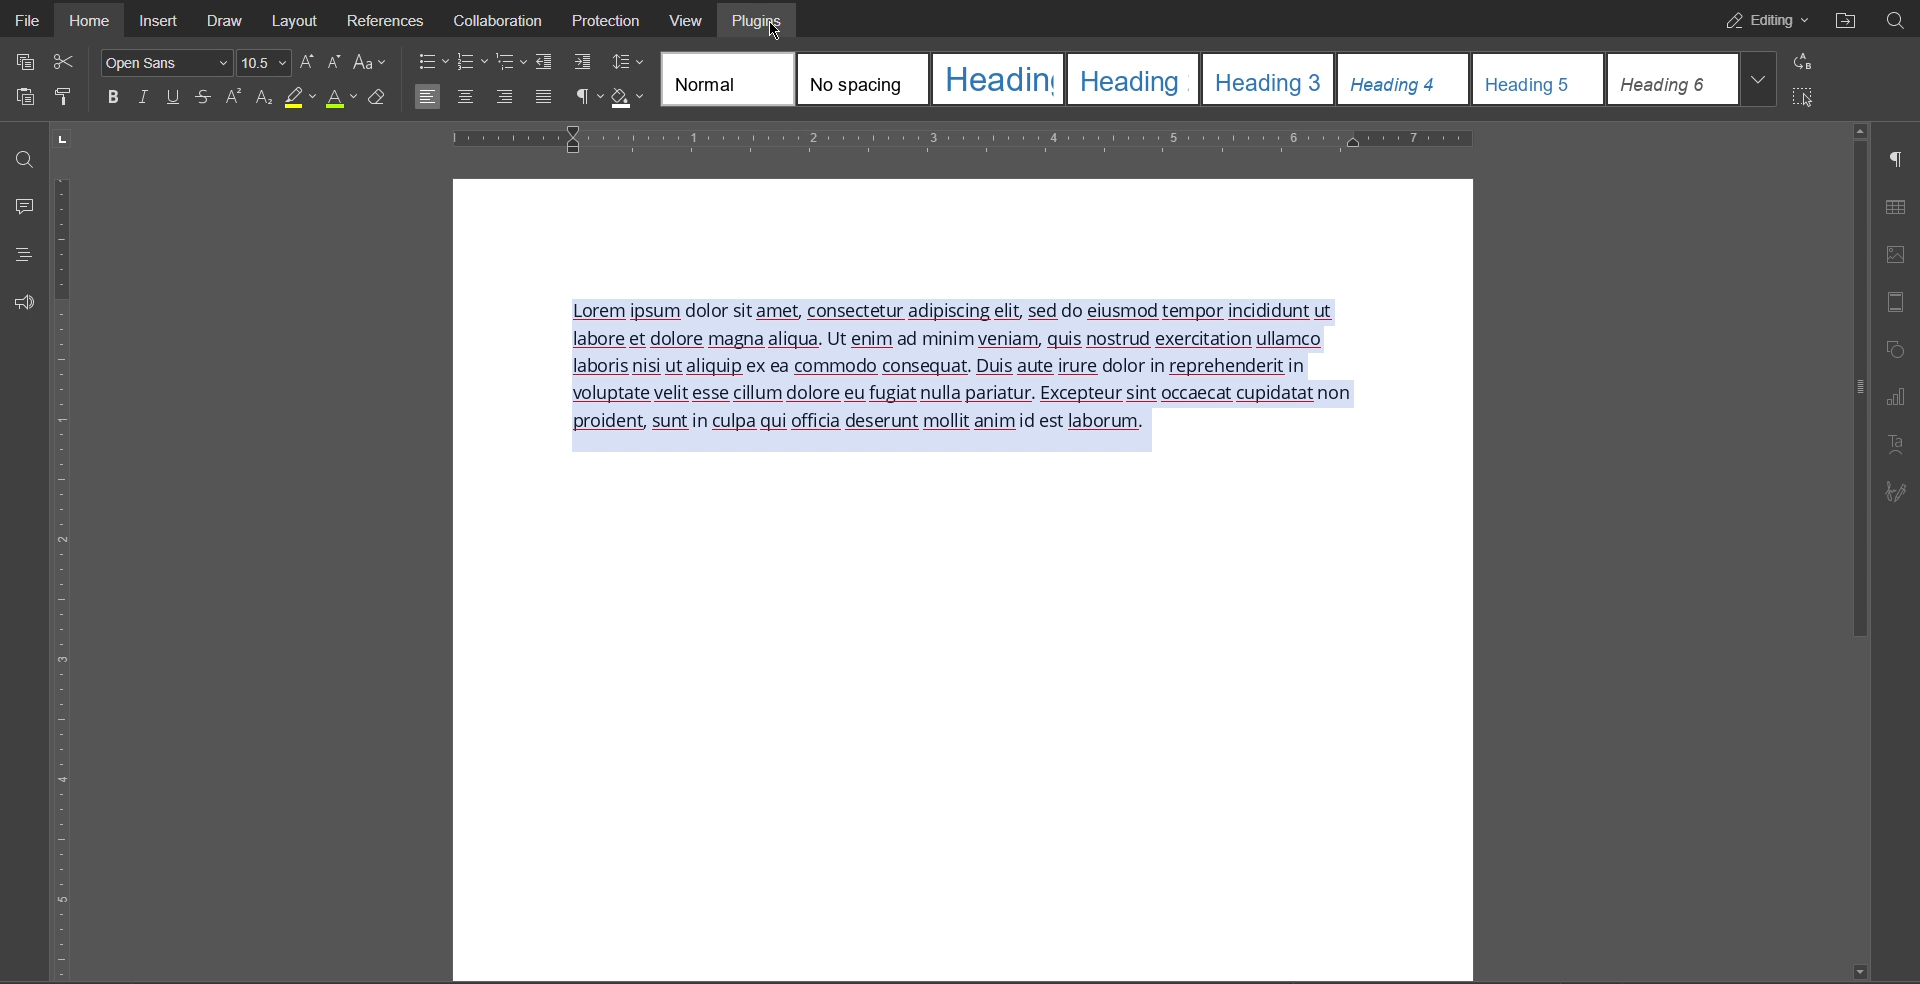  What do you see at coordinates (1764, 20) in the screenshot?
I see `Editing` at bounding box center [1764, 20].